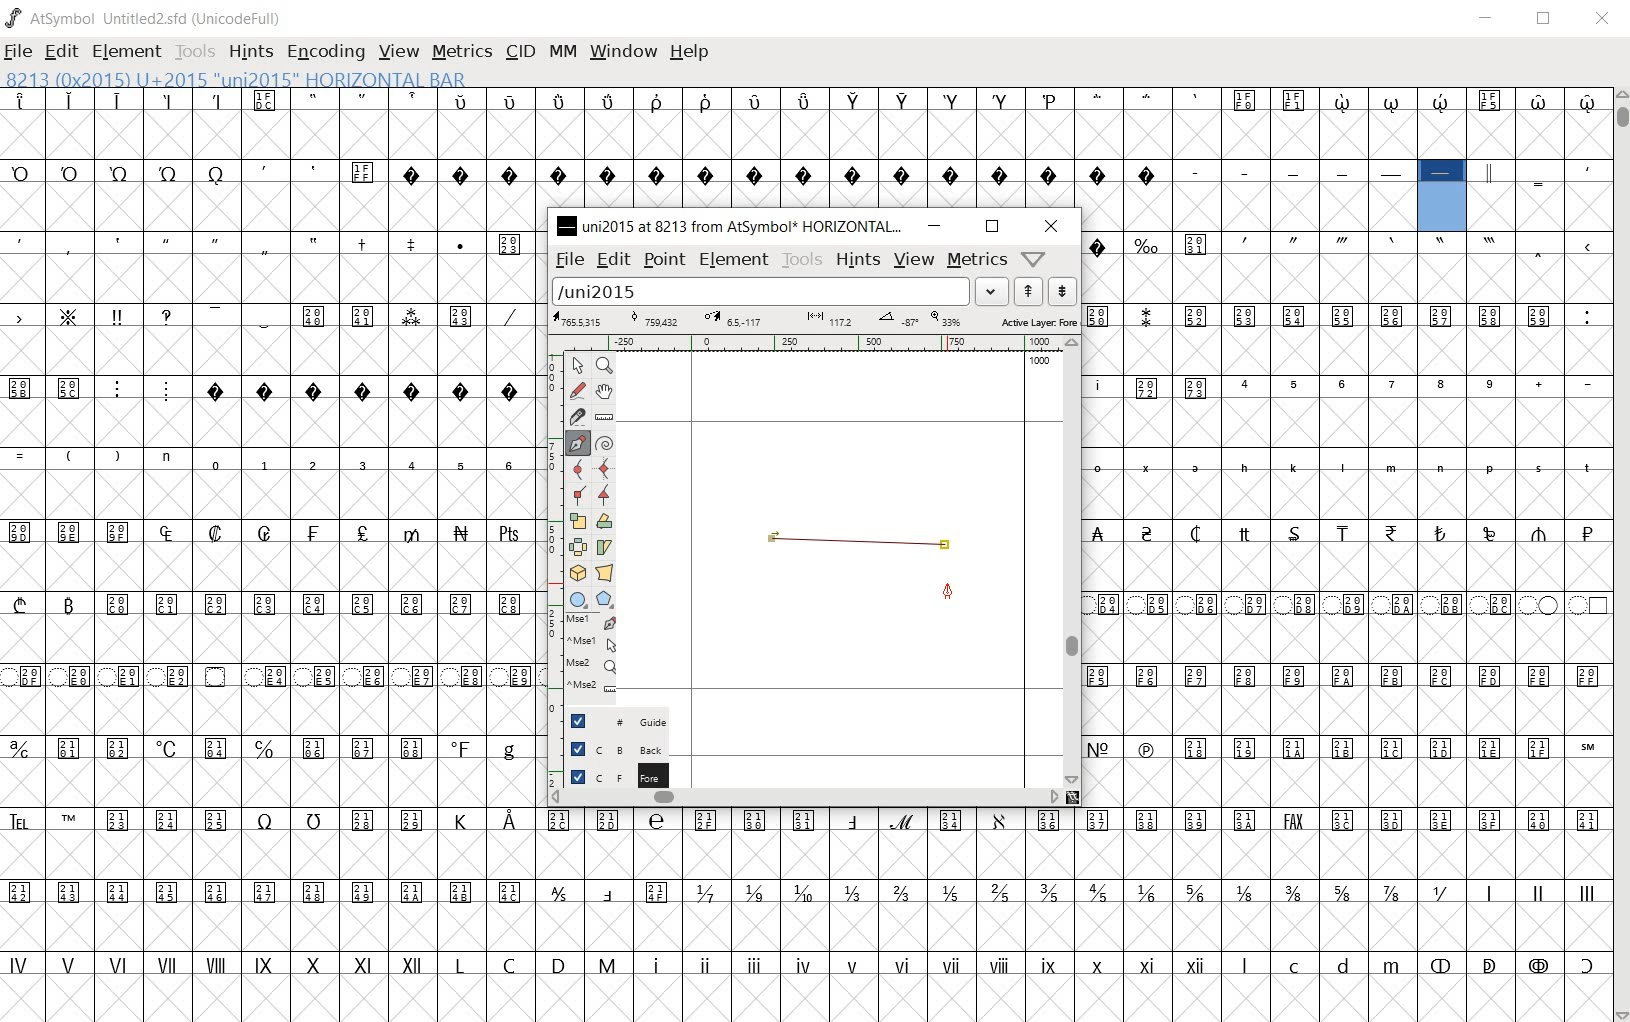 The width and height of the screenshot is (1630, 1022). Describe the element at coordinates (606, 721) in the screenshot. I see `Guide` at that location.